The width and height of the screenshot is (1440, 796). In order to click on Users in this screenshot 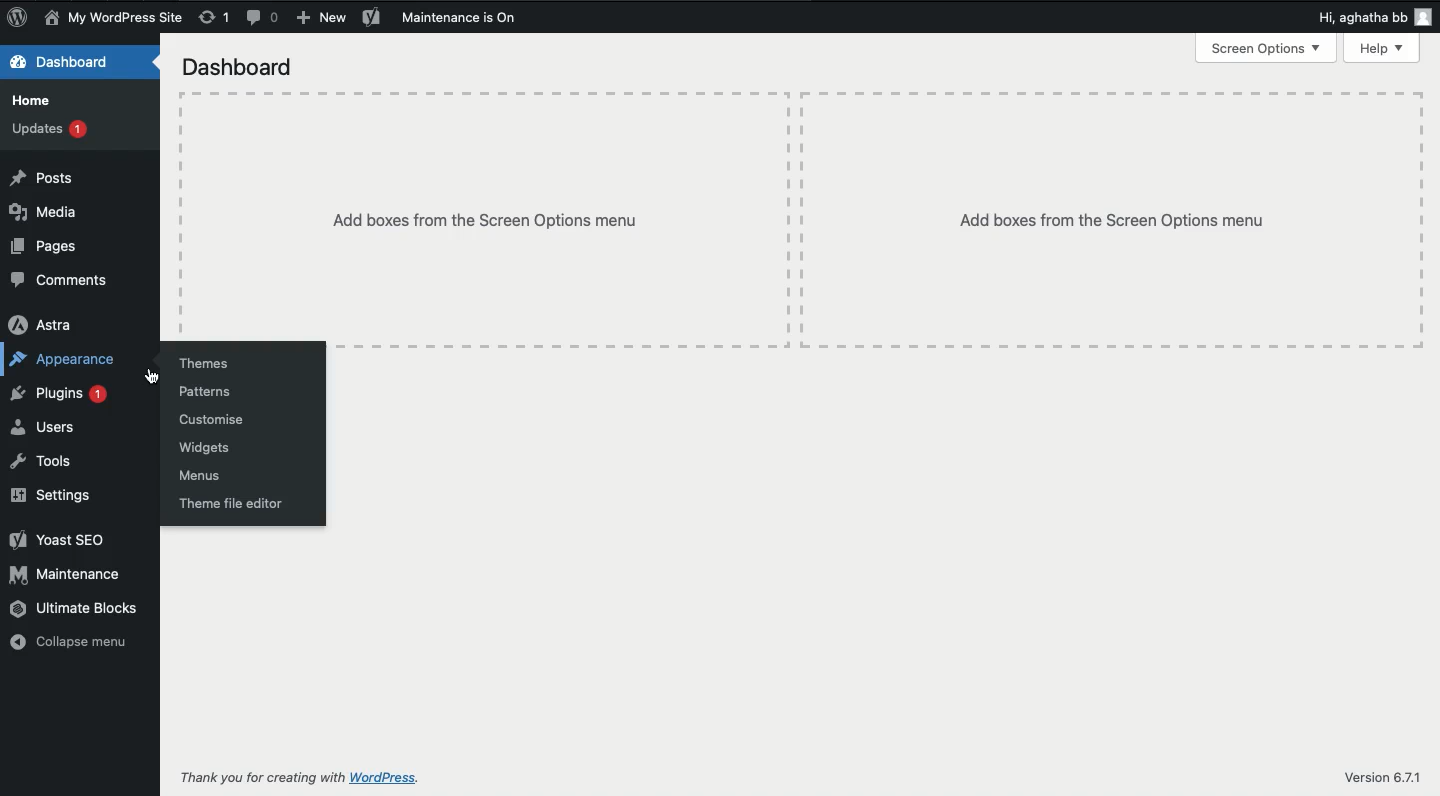, I will do `click(46, 427)`.